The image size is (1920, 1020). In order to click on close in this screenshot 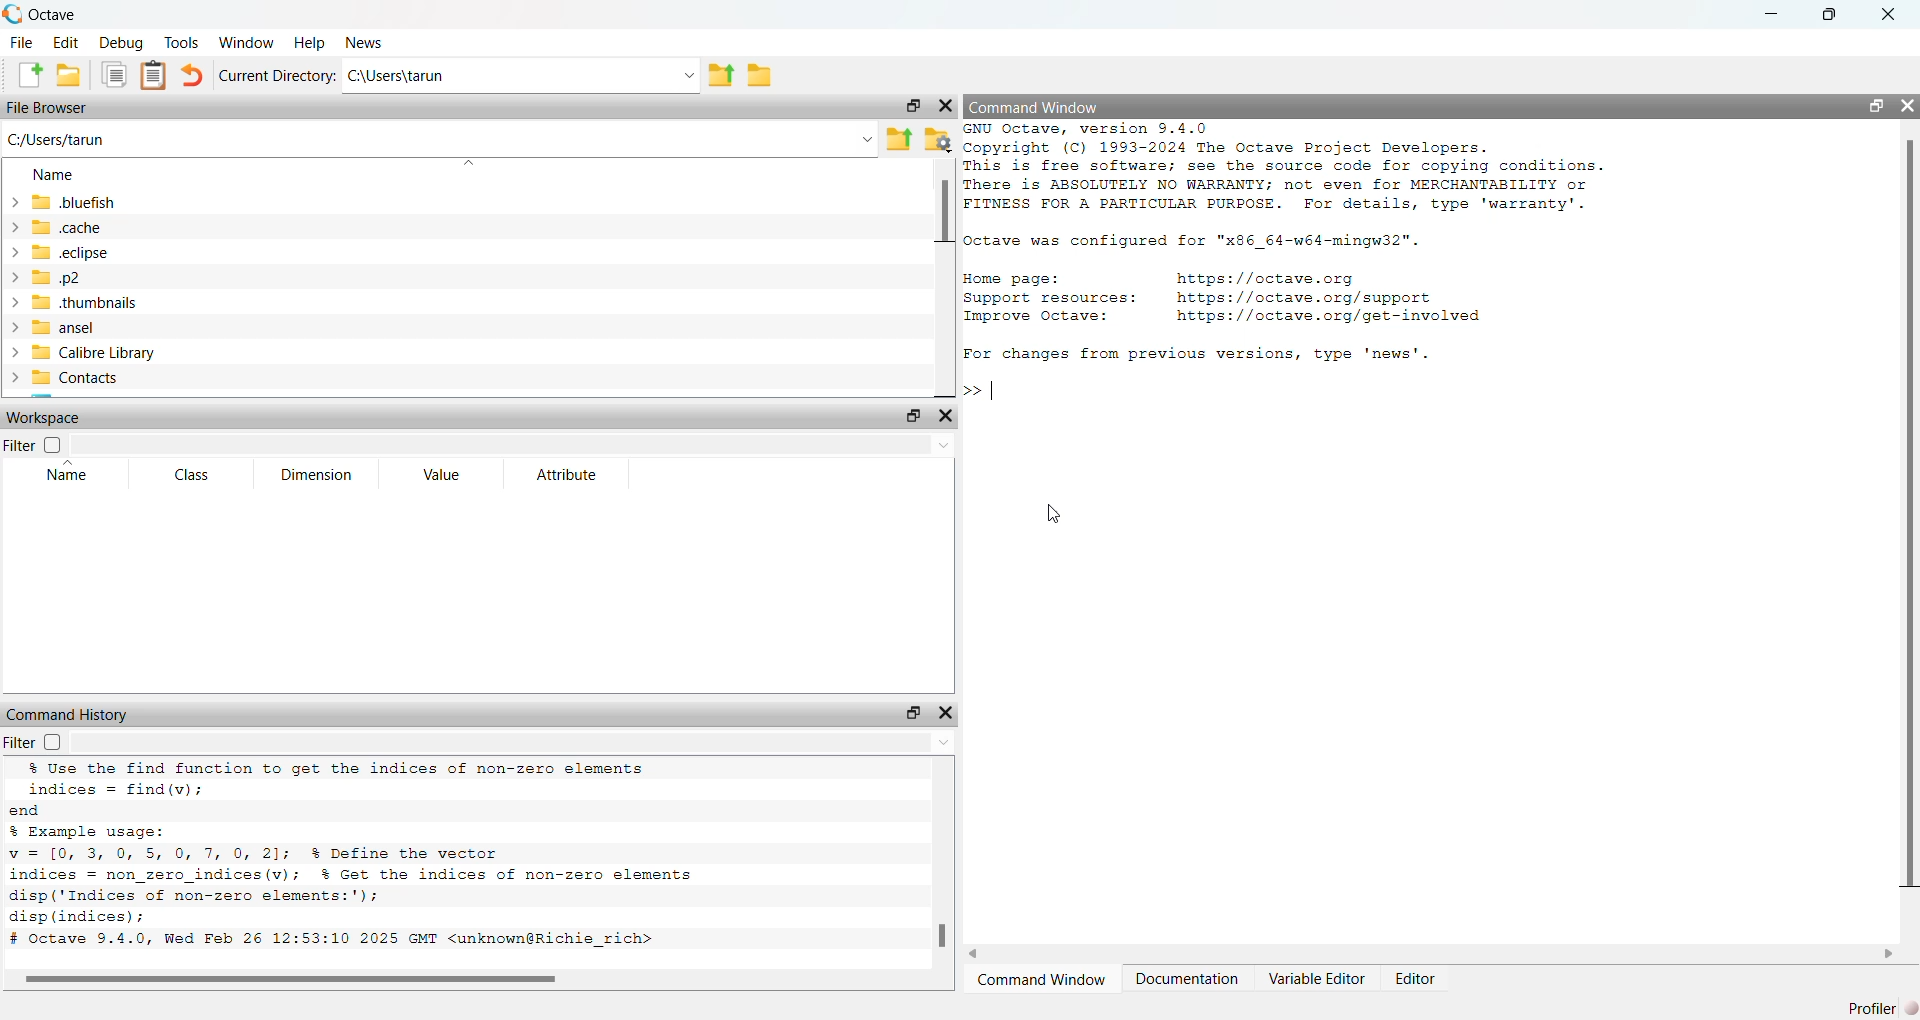, I will do `click(946, 109)`.